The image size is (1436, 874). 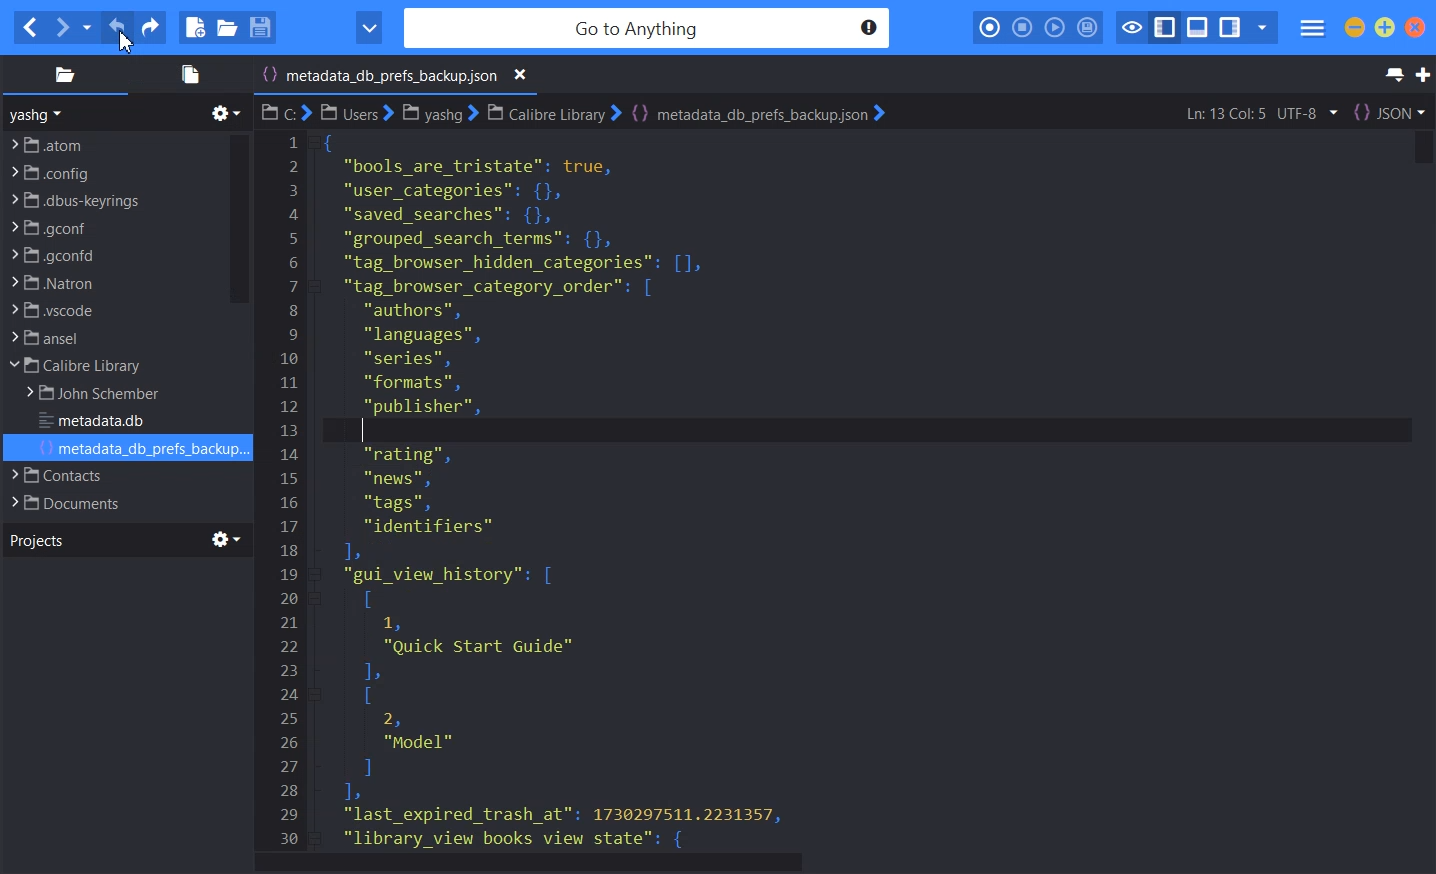 What do you see at coordinates (109, 502) in the screenshot?
I see `File` at bounding box center [109, 502].